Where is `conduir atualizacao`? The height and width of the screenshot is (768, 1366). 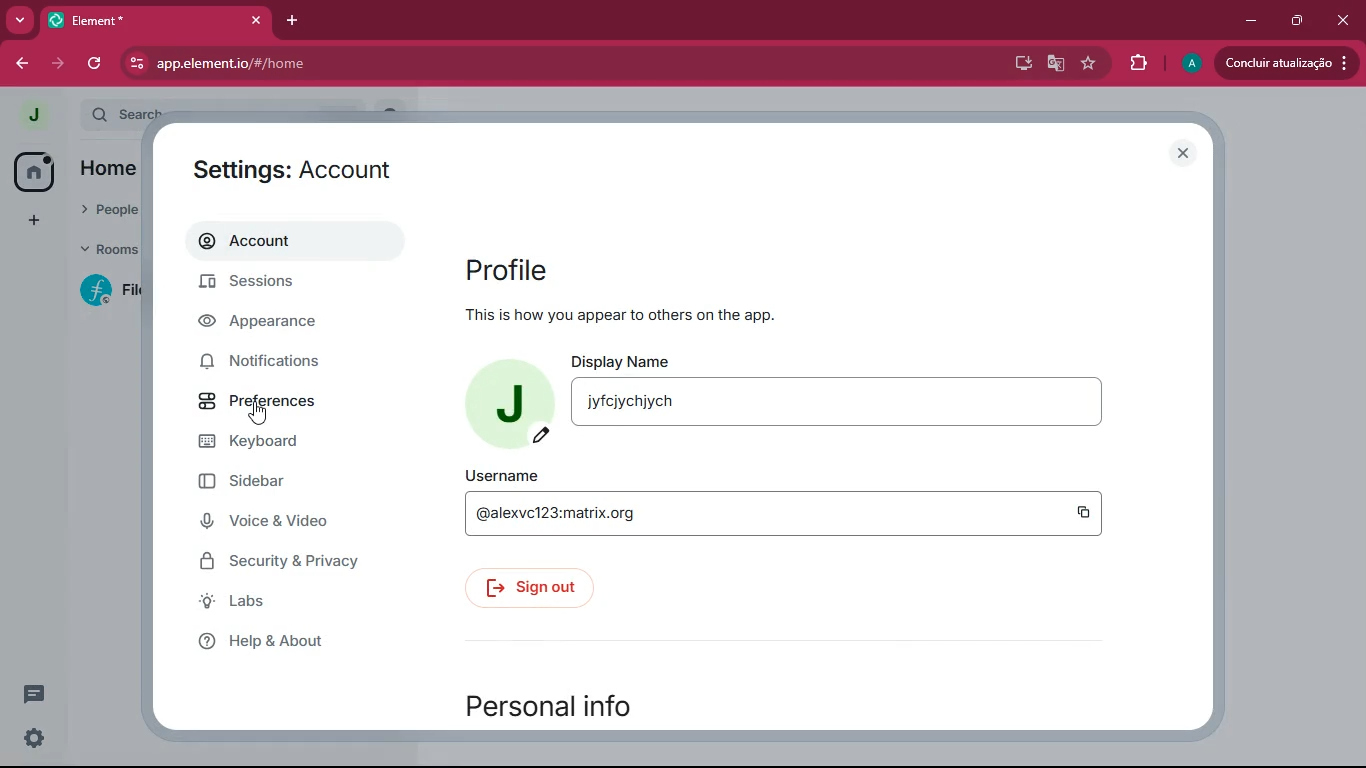
conduir atualizacao is located at coordinates (1285, 61).